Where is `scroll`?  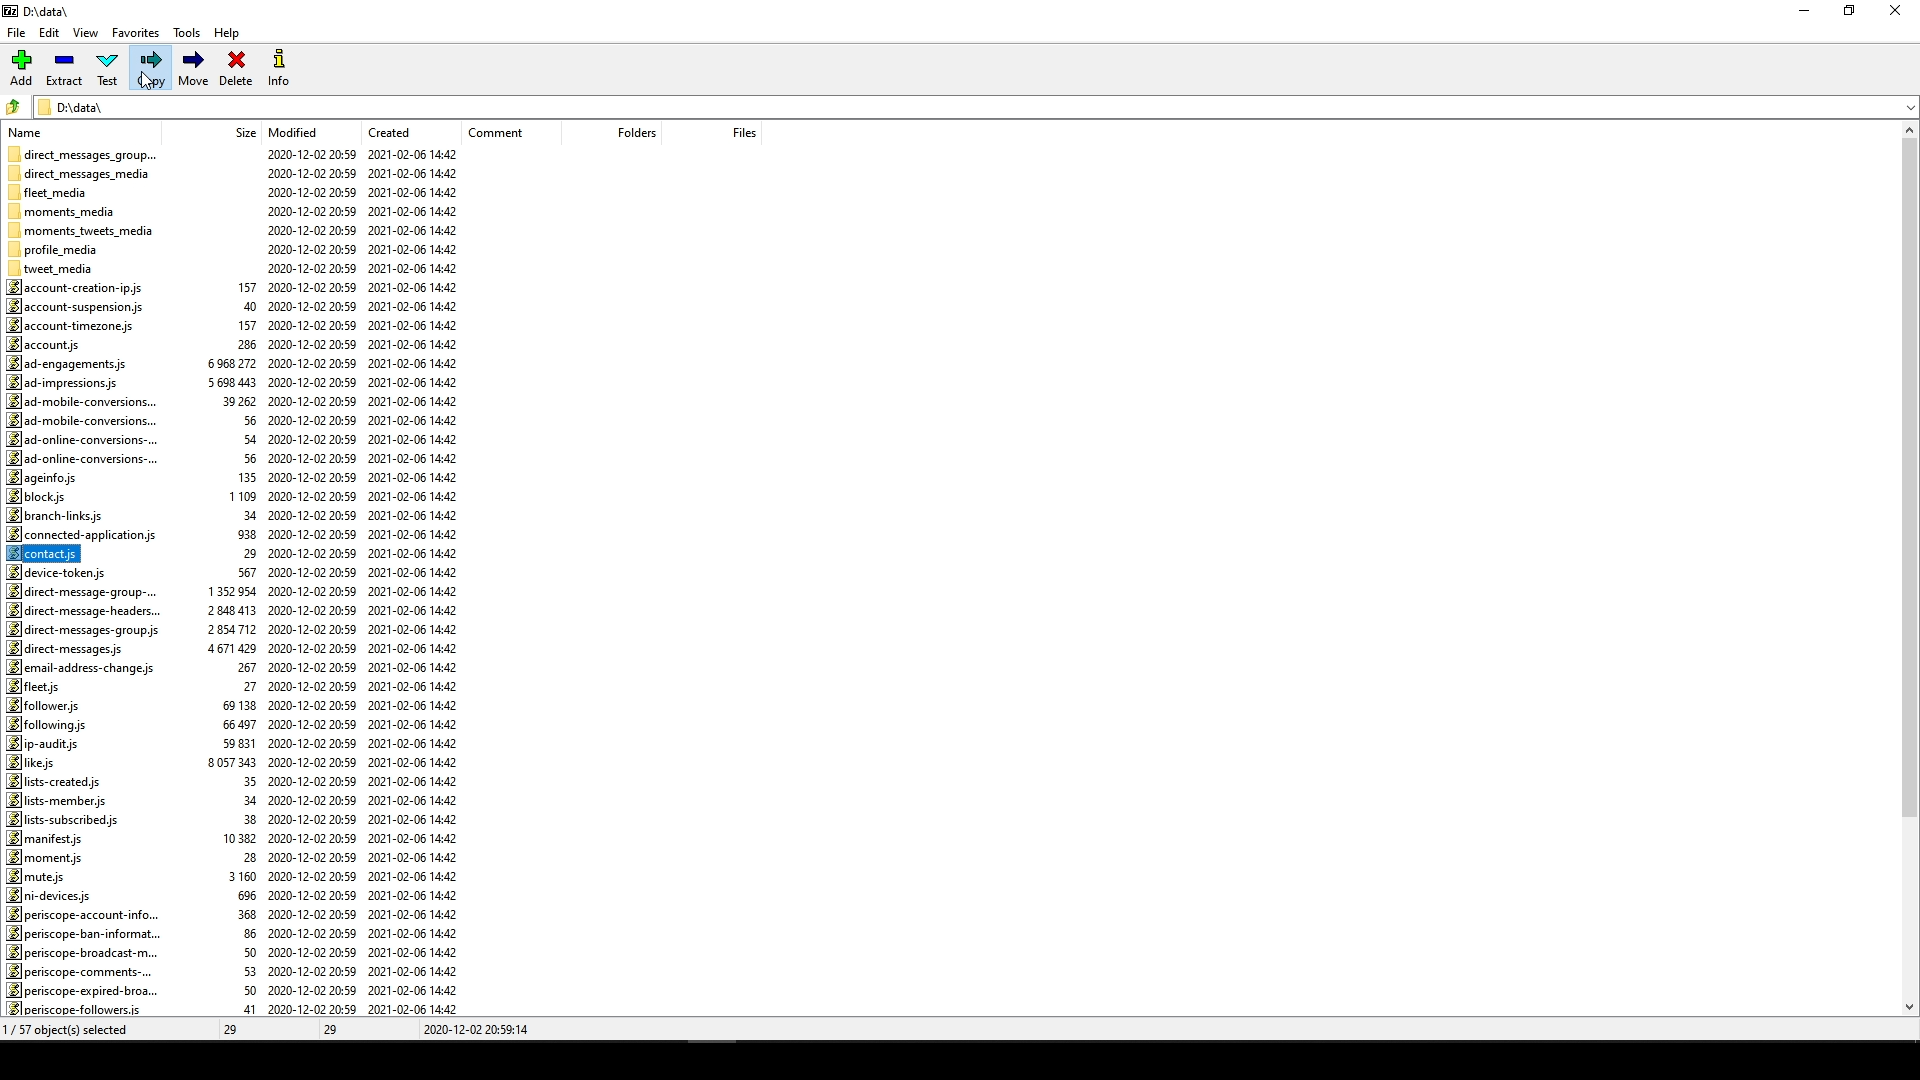
scroll is located at coordinates (1903, 572).